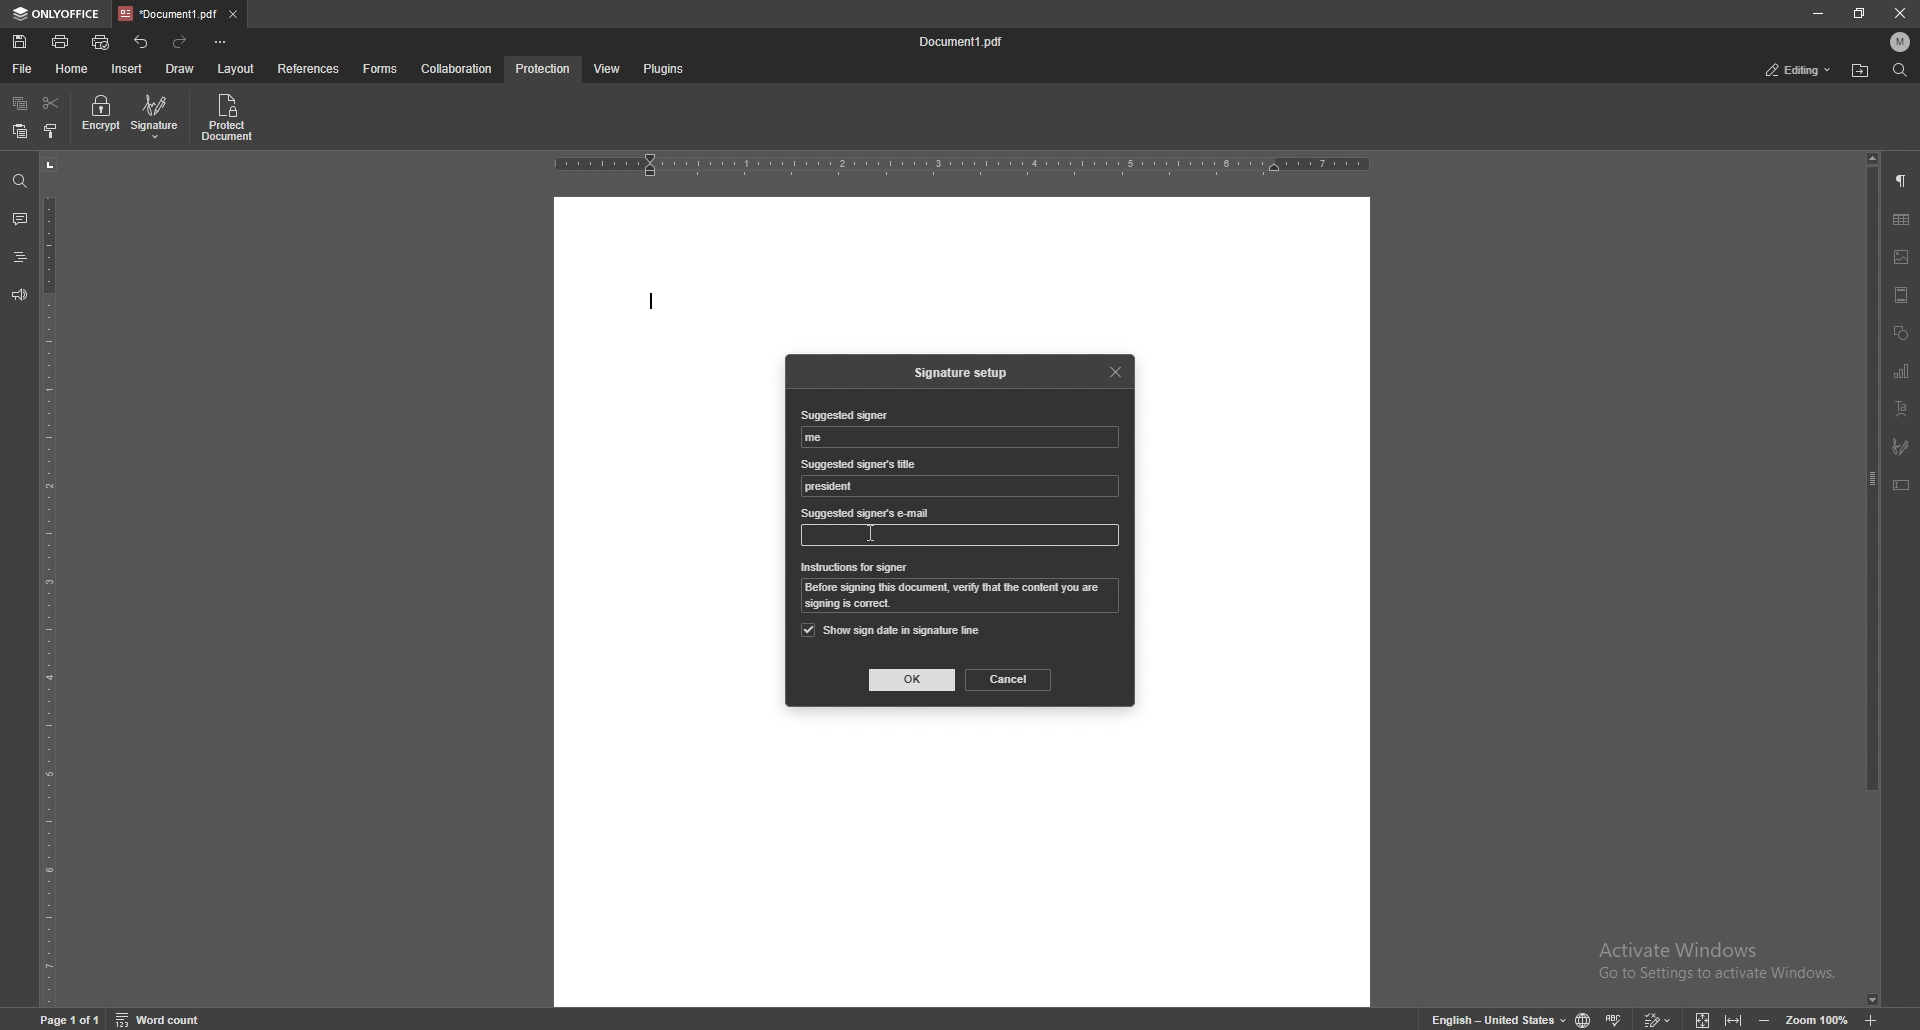 Image resolution: width=1920 pixels, height=1030 pixels. I want to click on image, so click(1902, 257).